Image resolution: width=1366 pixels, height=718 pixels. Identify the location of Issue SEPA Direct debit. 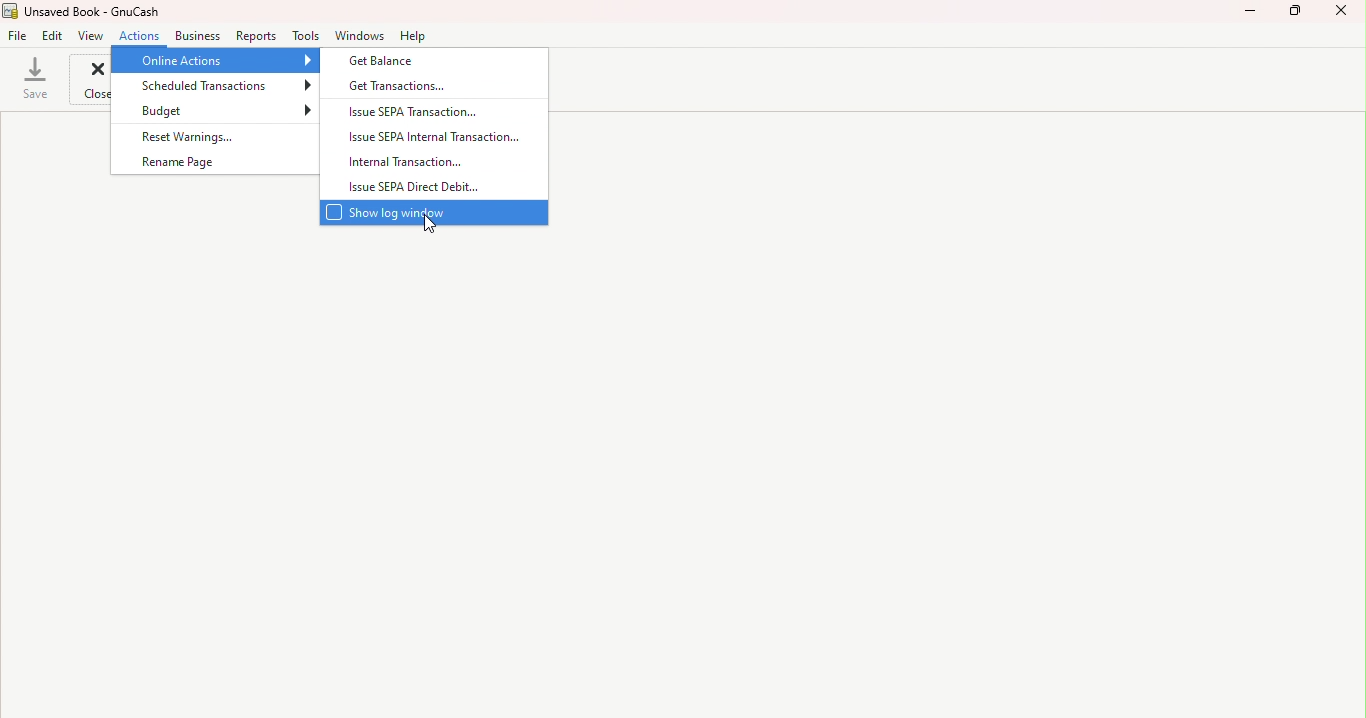
(429, 186).